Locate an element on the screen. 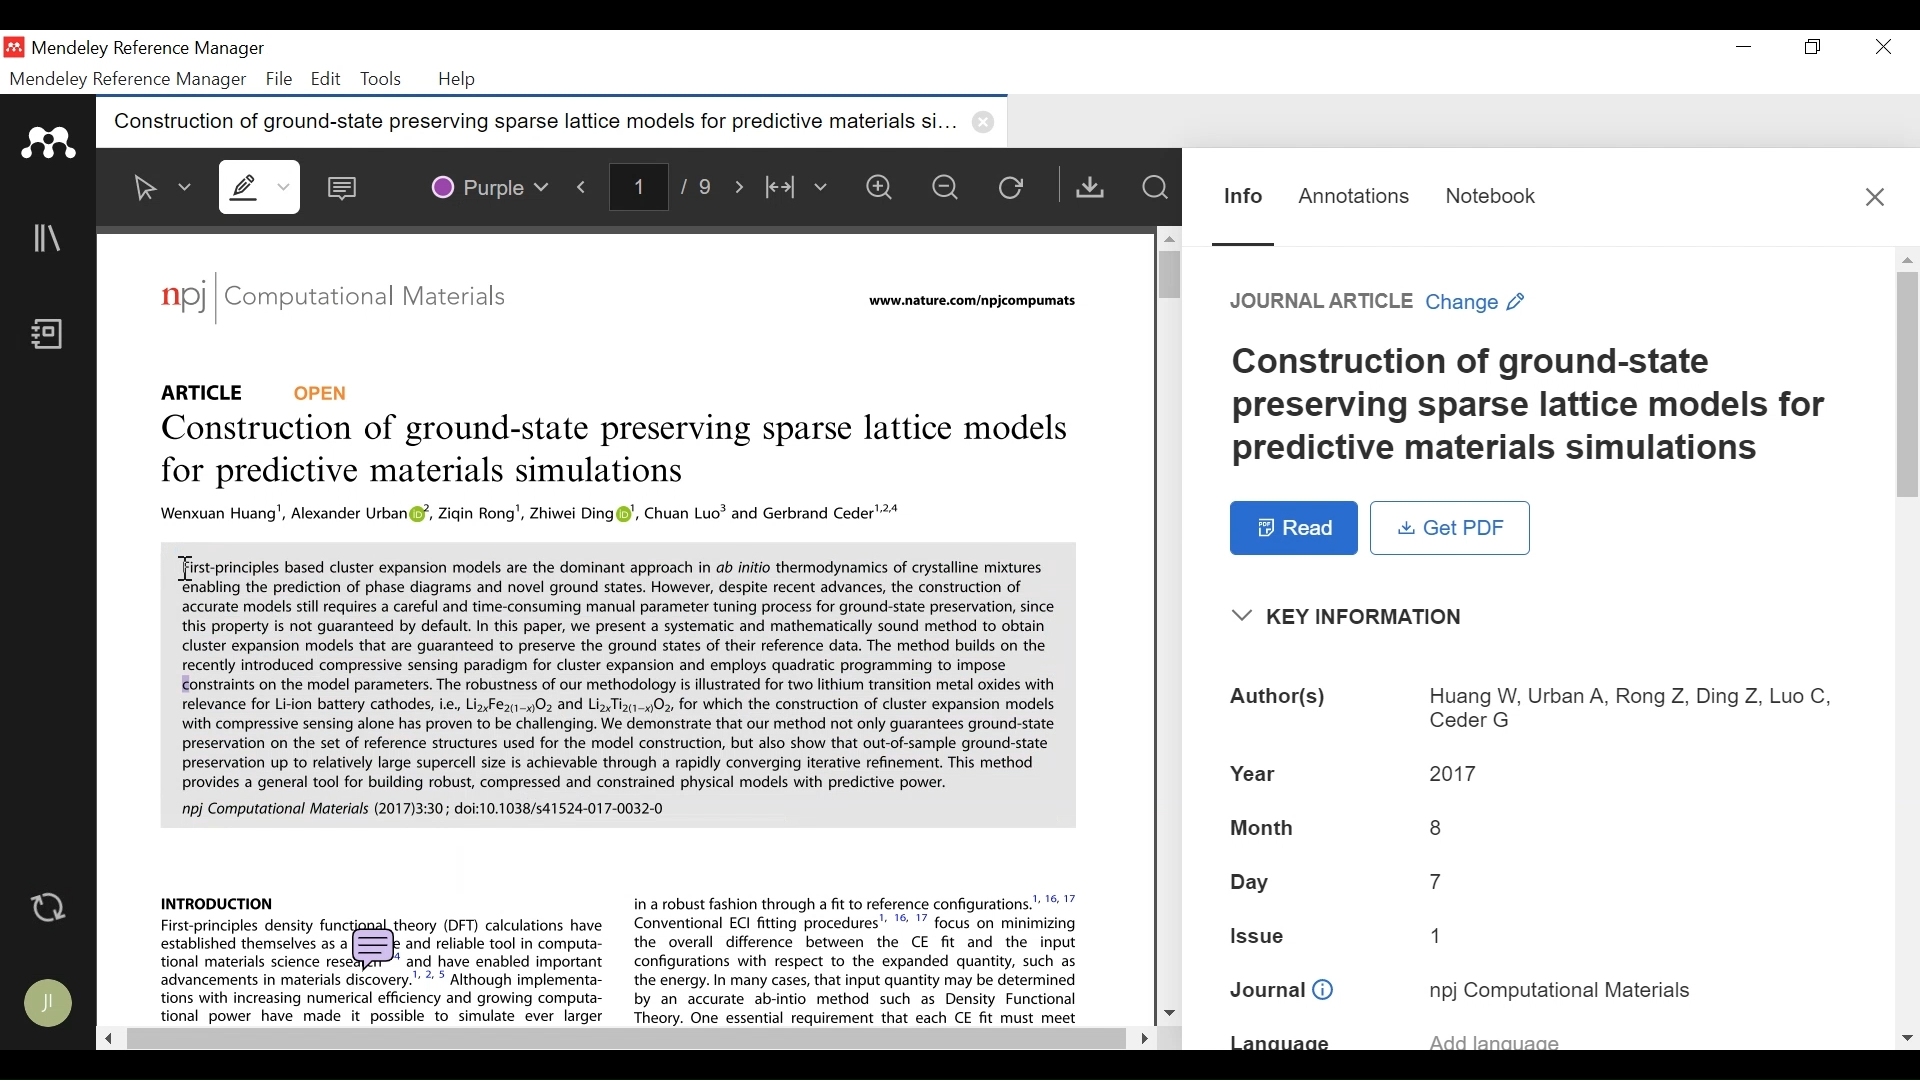  Highlights is located at coordinates (257, 184).